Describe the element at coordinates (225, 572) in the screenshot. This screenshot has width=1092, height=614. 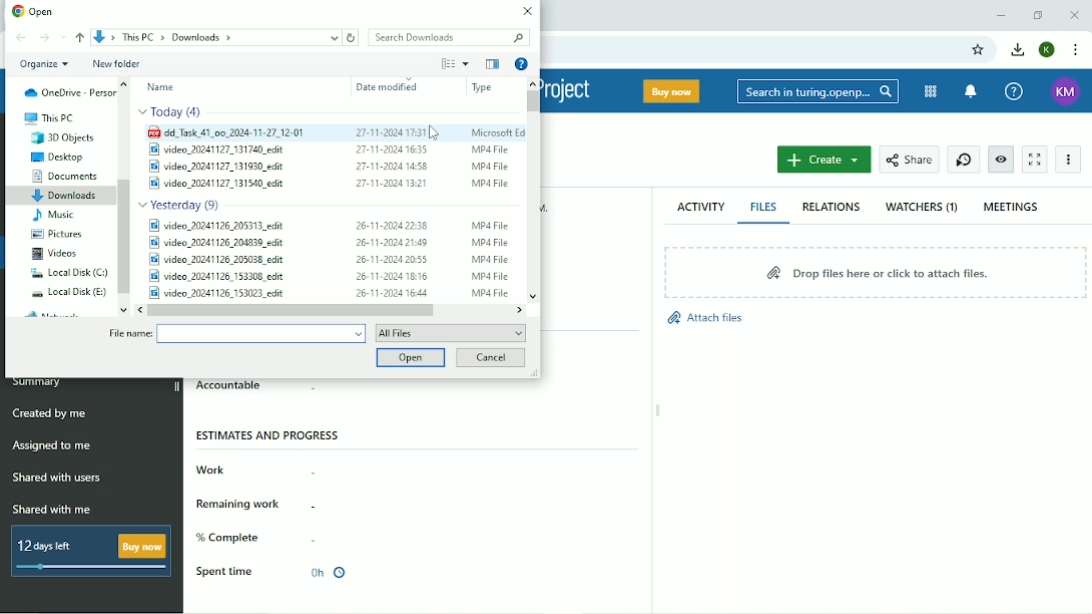
I see `Spent time` at that location.